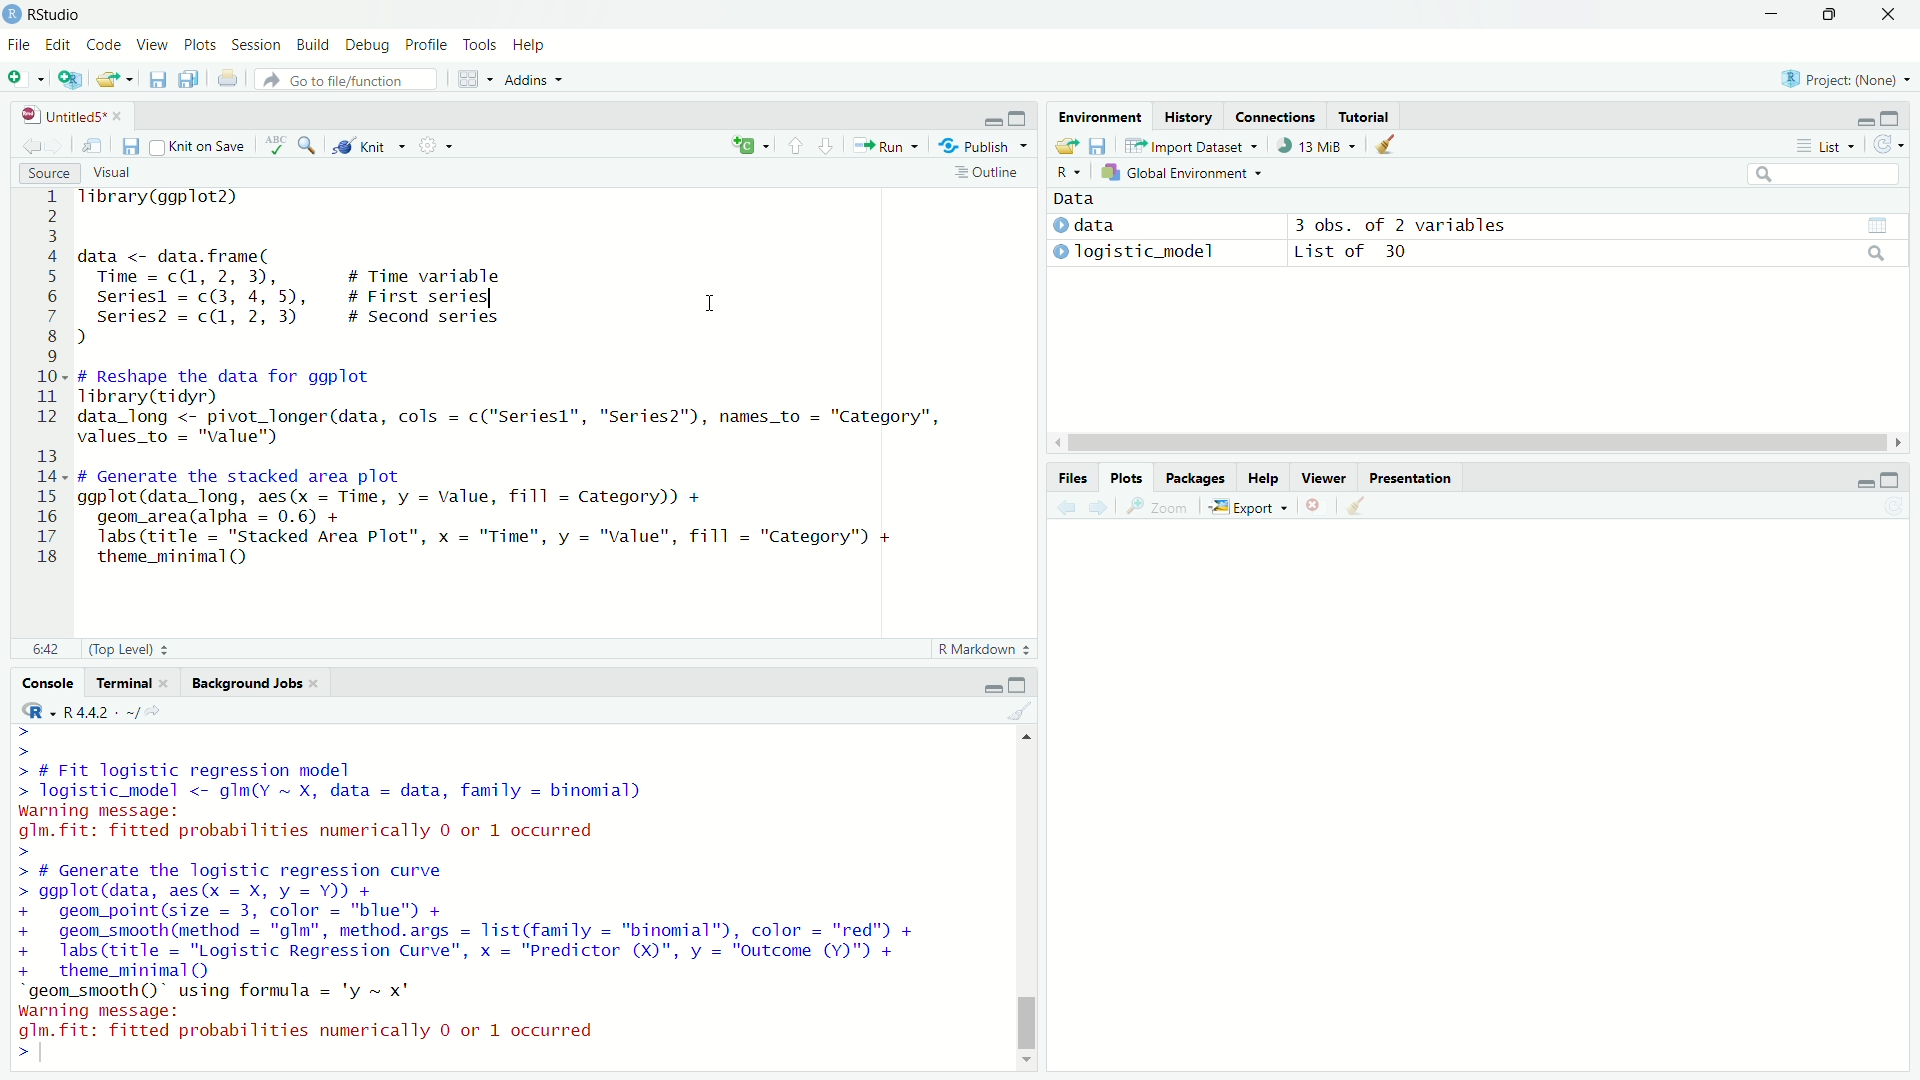 This screenshot has height=1080, width=1920. I want to click on save, so click(1066, 147).